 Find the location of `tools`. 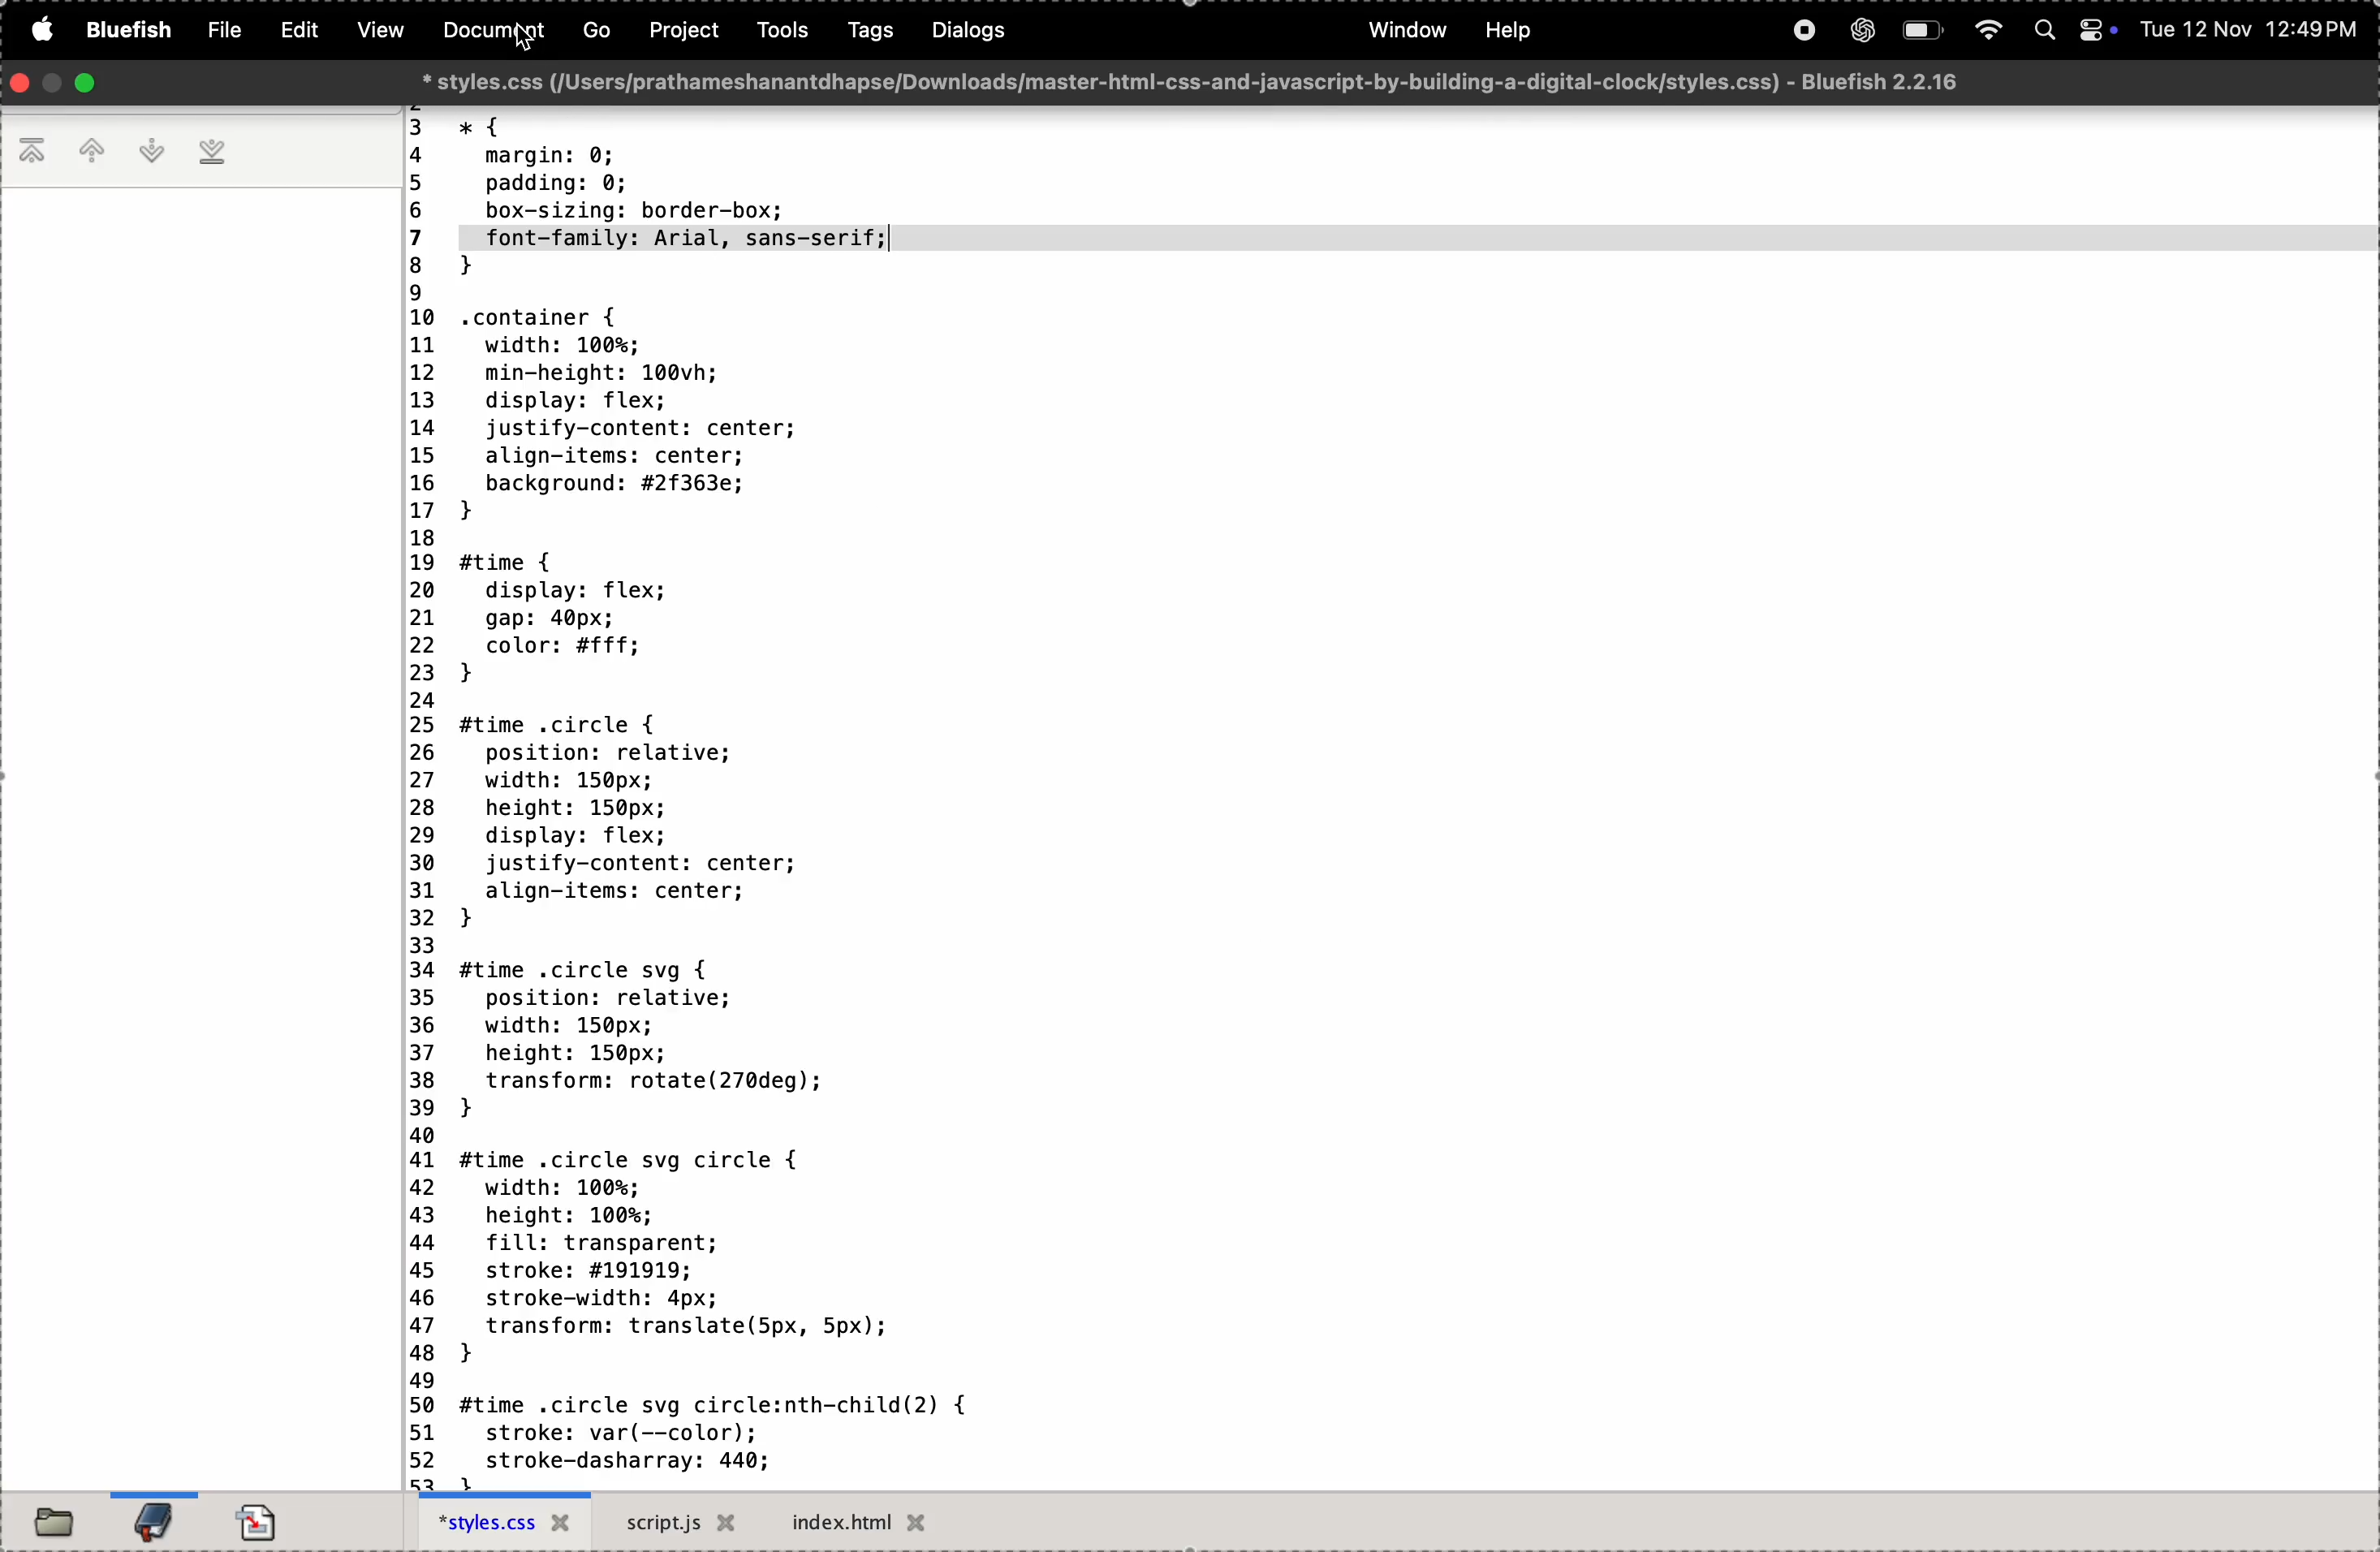

tools is located at coordinates (775, 32).